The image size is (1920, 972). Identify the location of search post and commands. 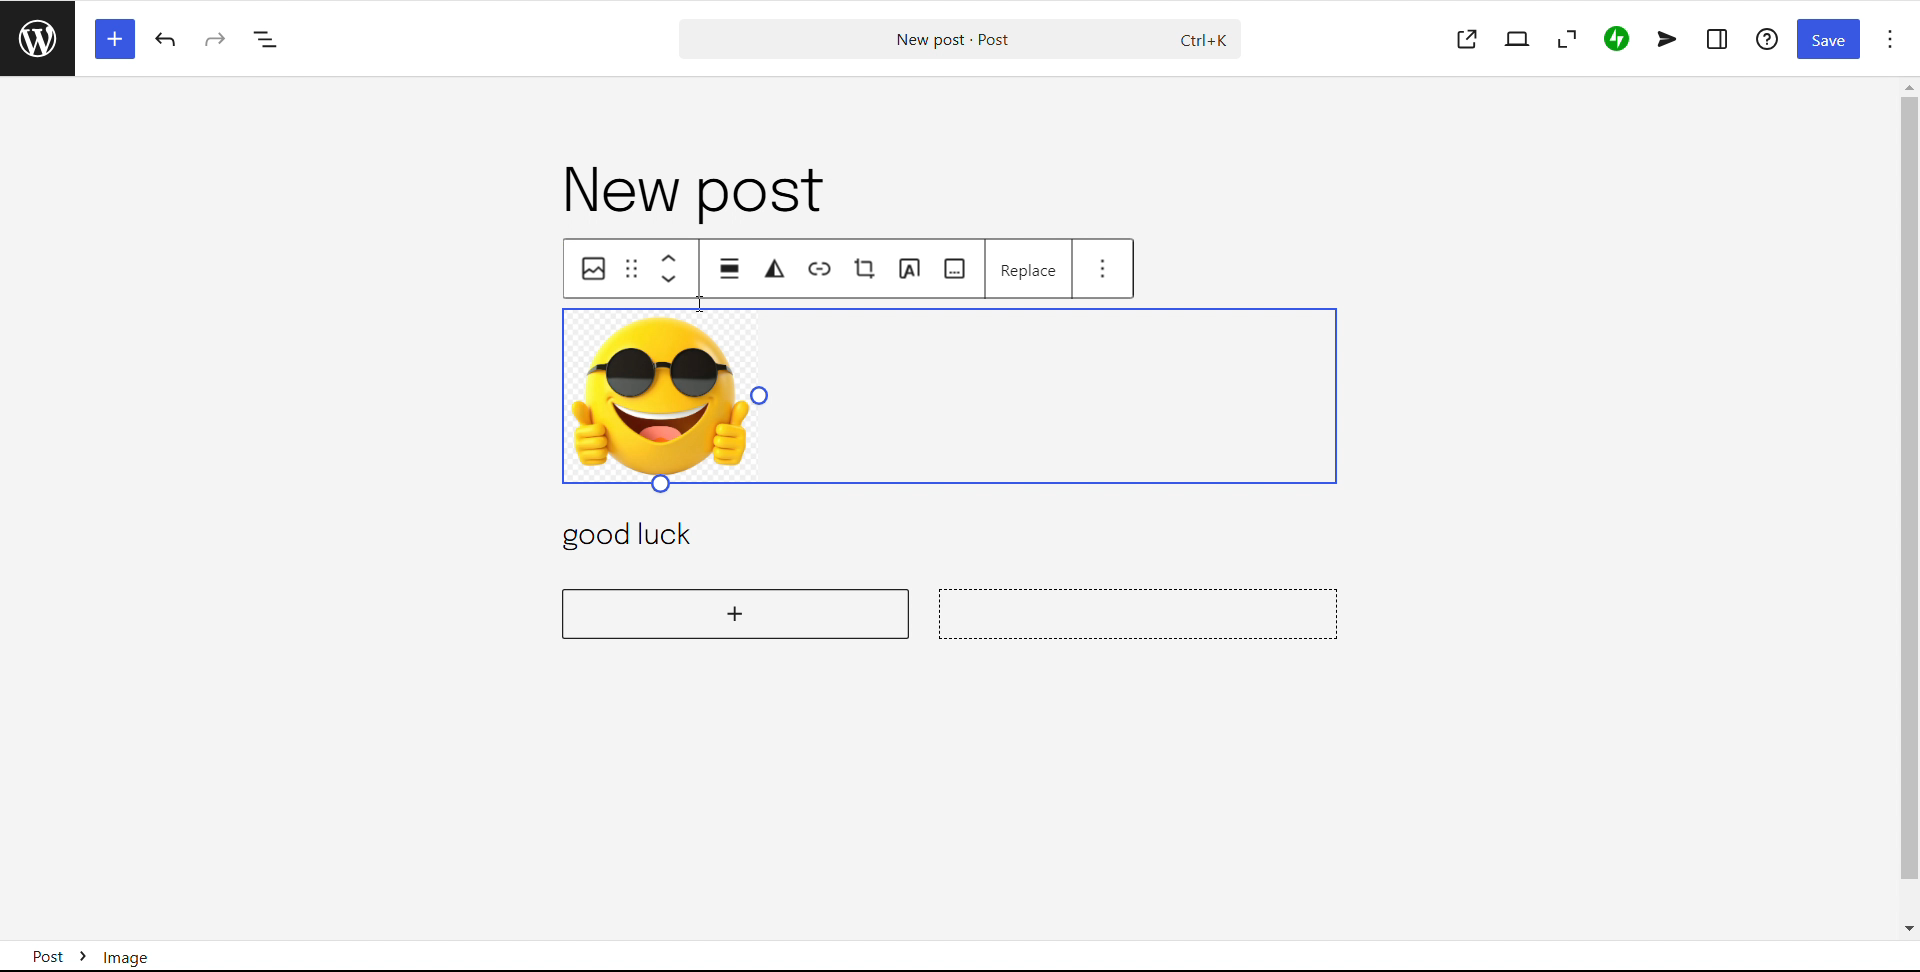
(959, 40).